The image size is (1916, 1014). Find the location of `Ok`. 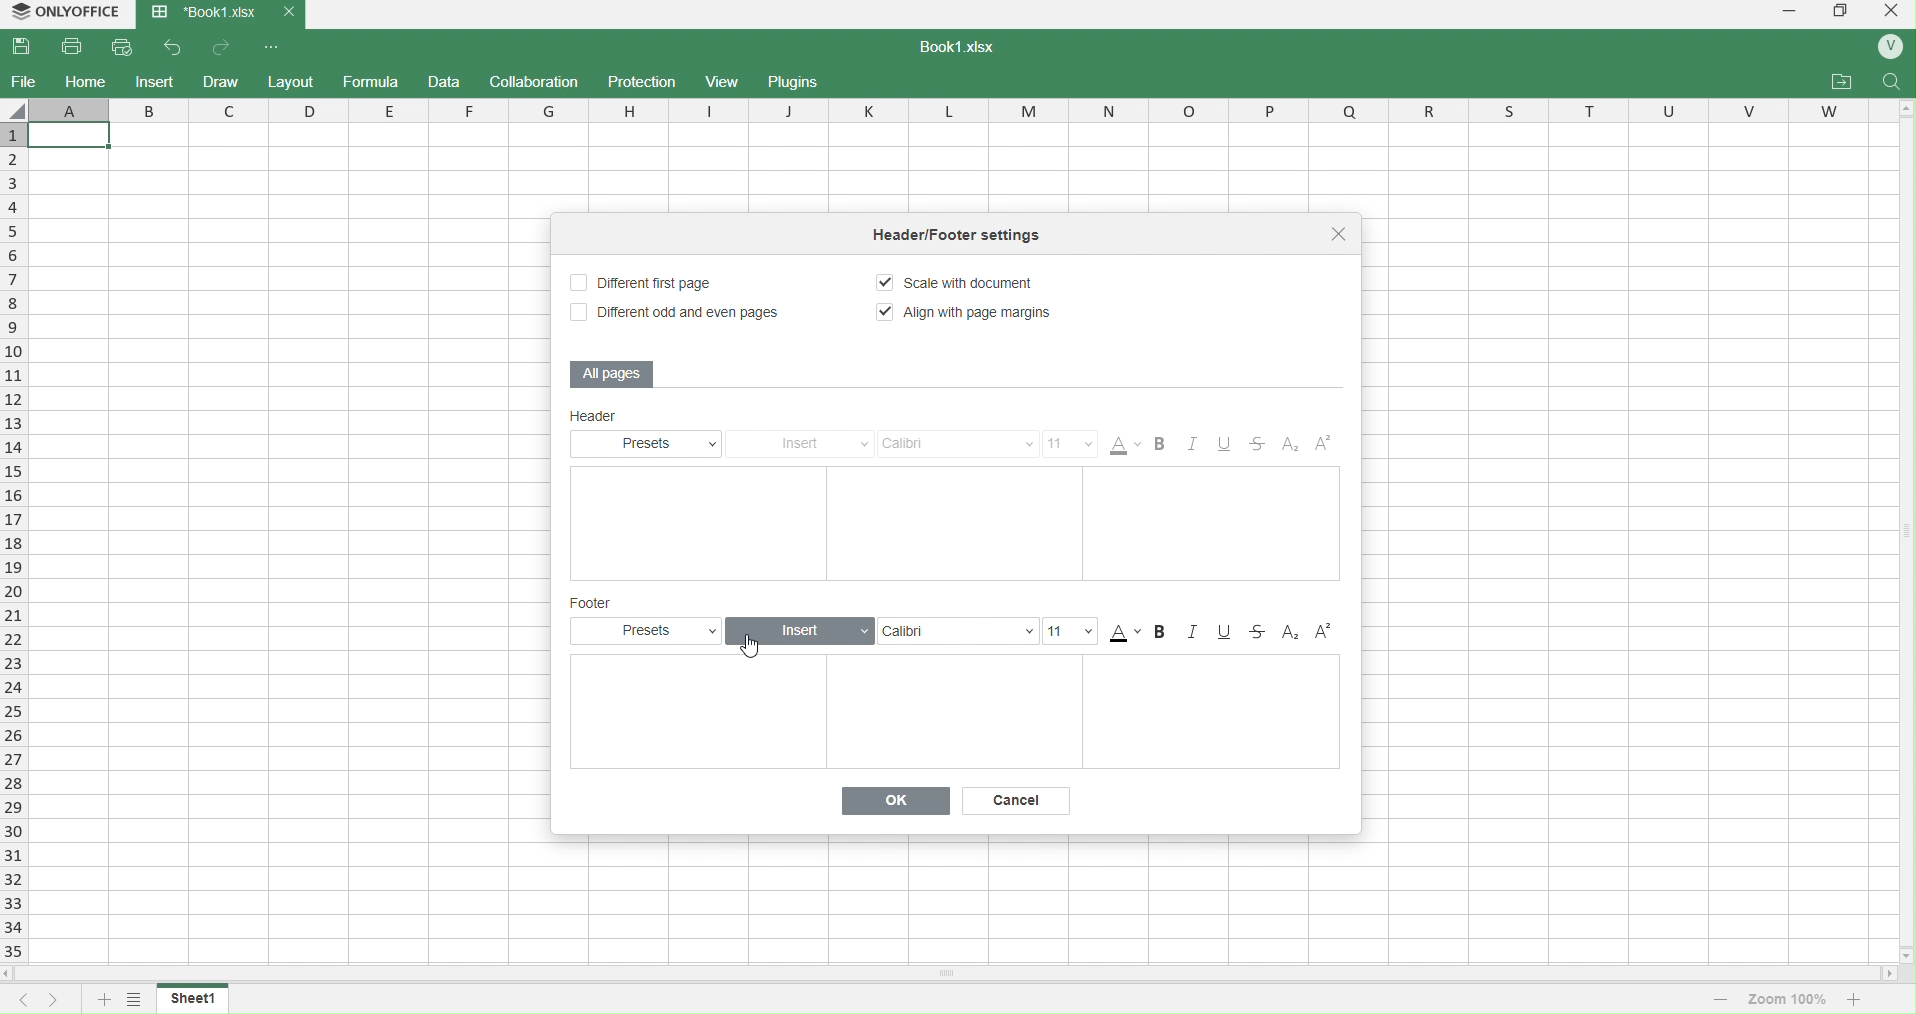

Ok is located at coordinates (898, 800).